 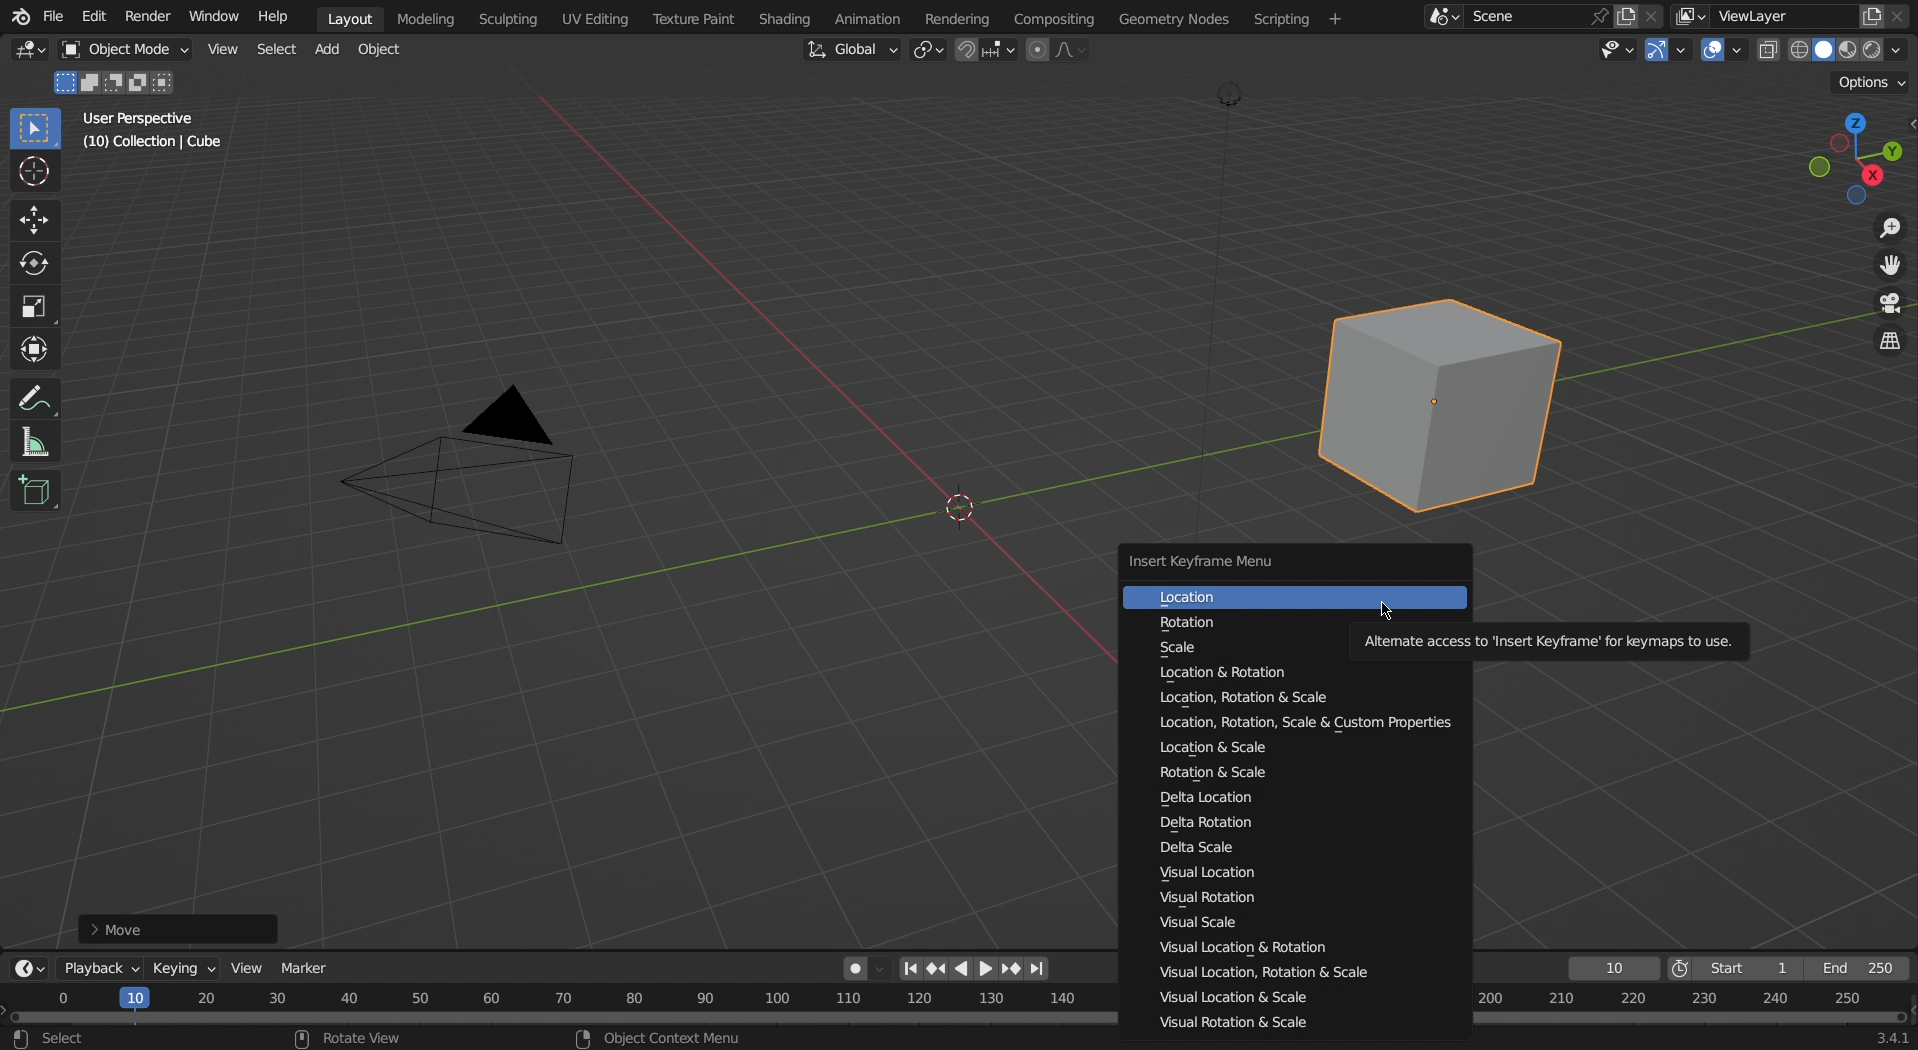 I want to click on cursor, so click(x=1385, y=610).